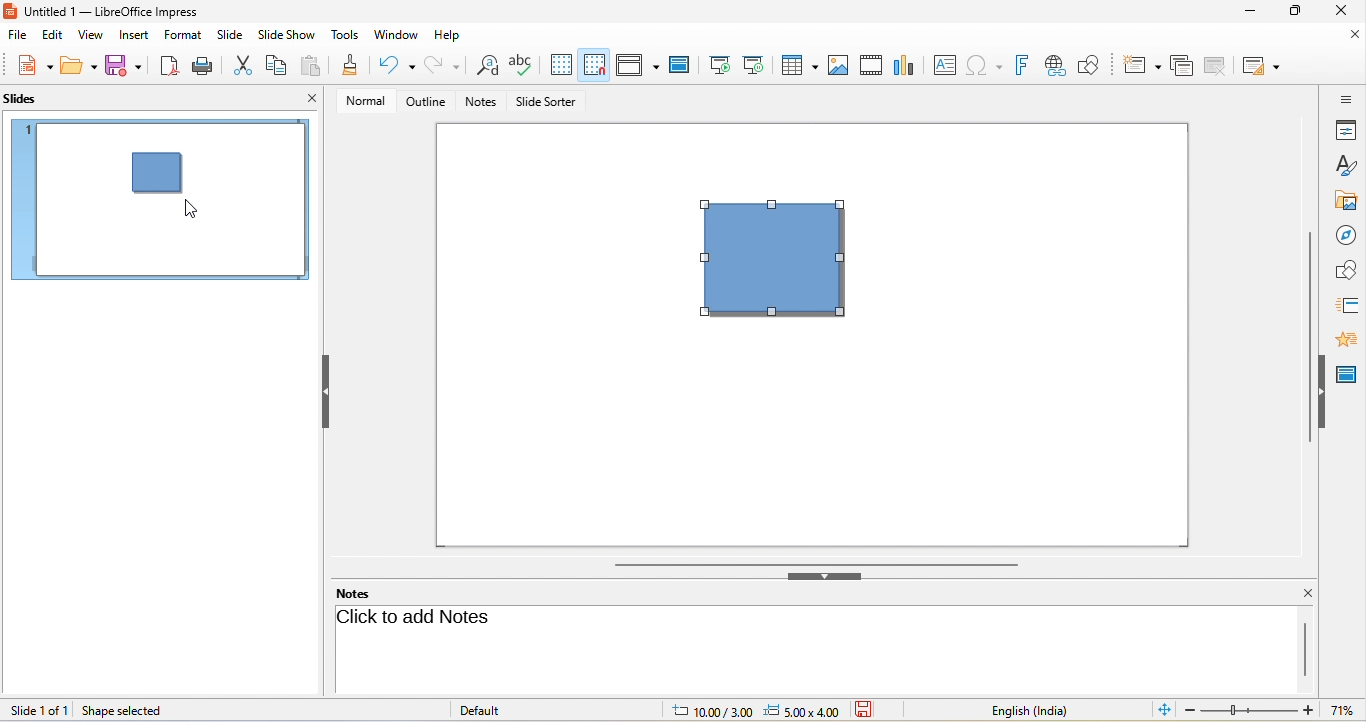 The height and width of the screenshot is (722, 1366). What do you see at coordinates (420, 617) in the screenshot?
I see `click to add notes` at bounding box center [420, 617].